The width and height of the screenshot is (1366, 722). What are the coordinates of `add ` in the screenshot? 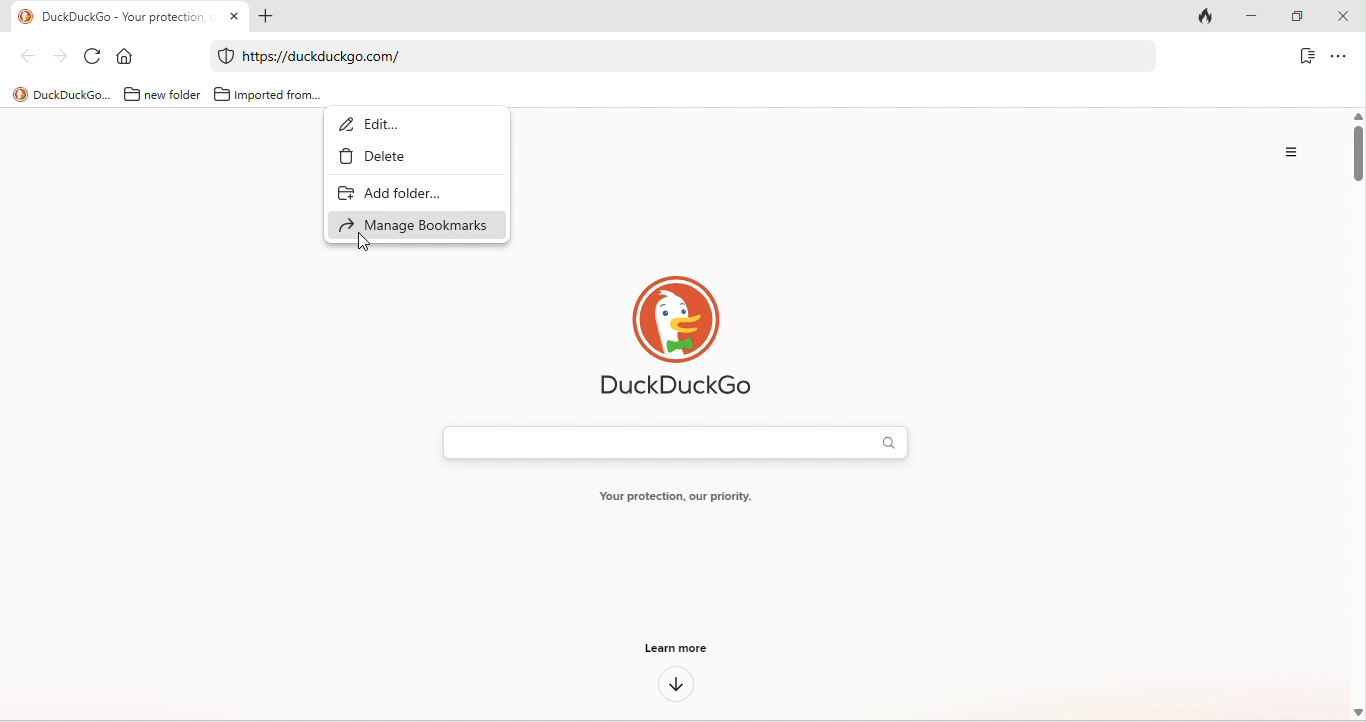 It's located at (271, 17).